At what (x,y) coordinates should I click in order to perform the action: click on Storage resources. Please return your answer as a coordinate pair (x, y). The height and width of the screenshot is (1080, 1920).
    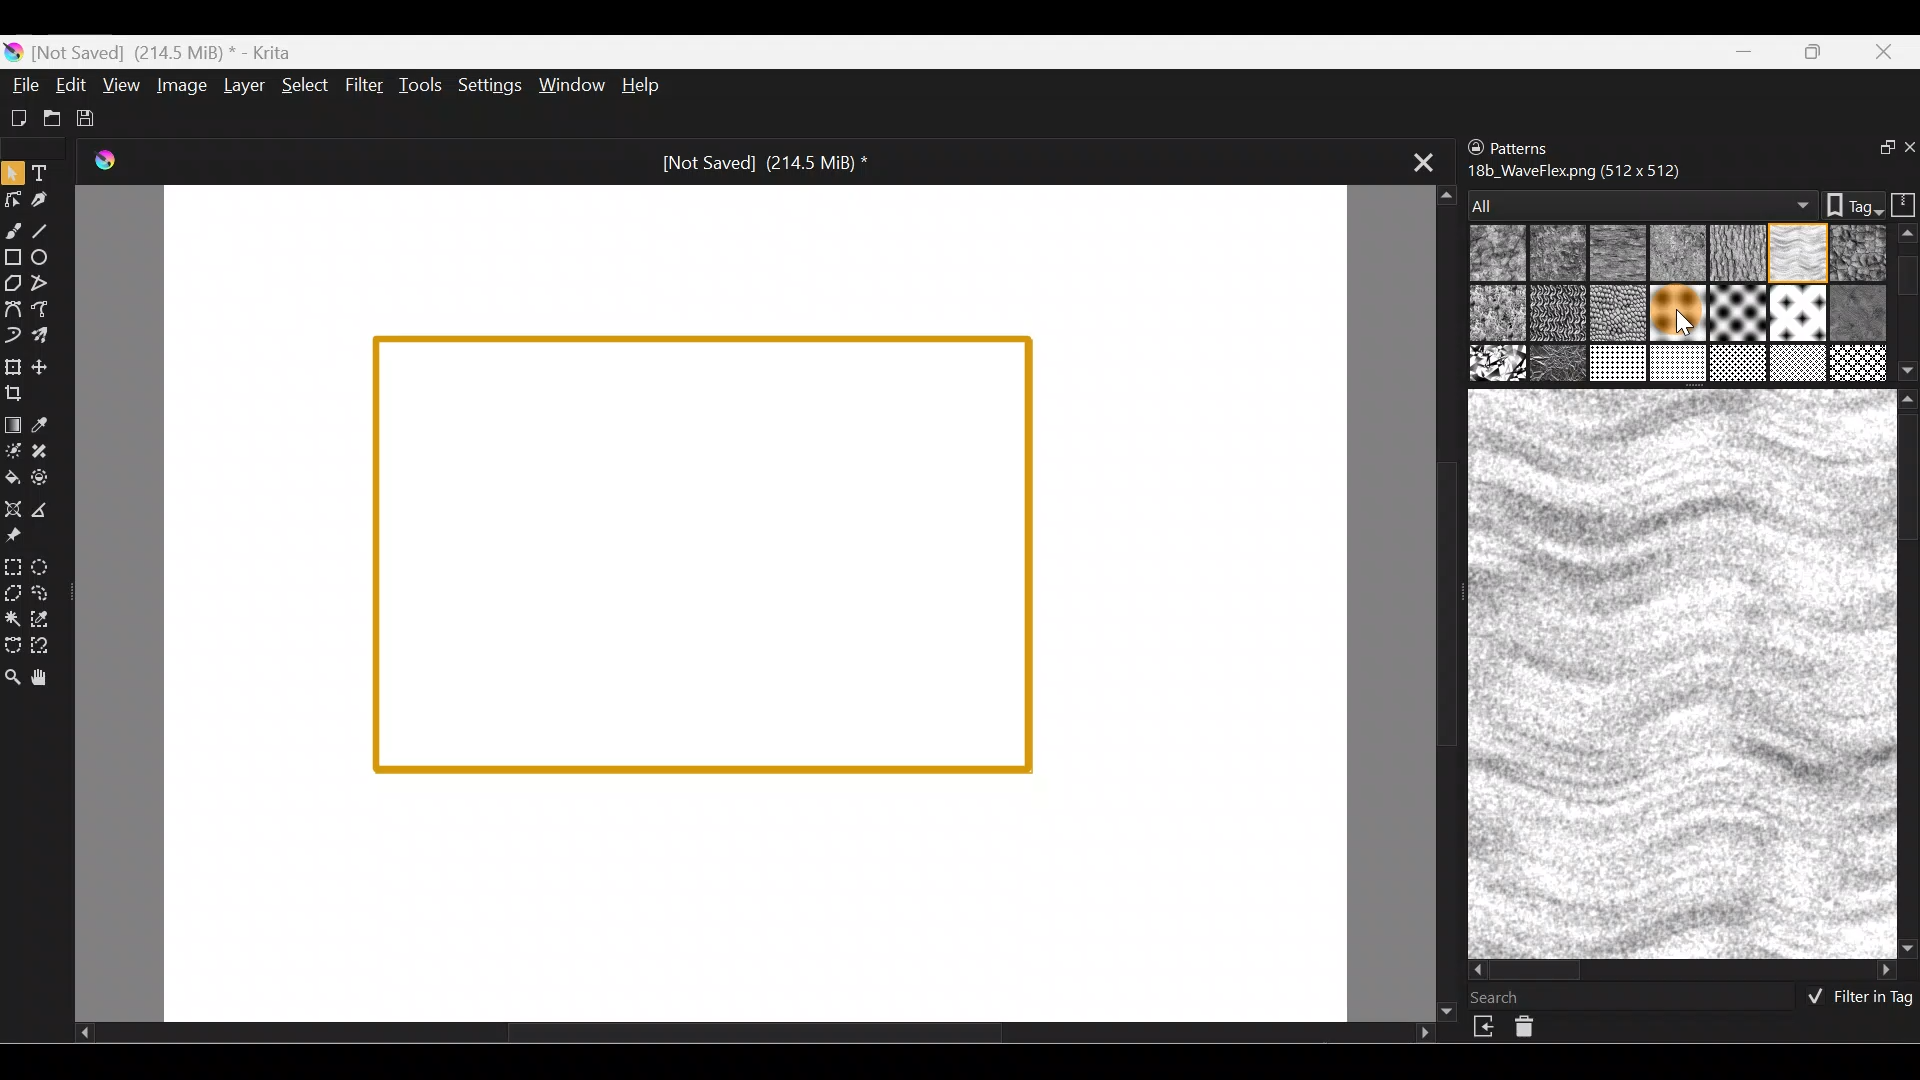
    Looking at the image, I should click on (1900, 203).